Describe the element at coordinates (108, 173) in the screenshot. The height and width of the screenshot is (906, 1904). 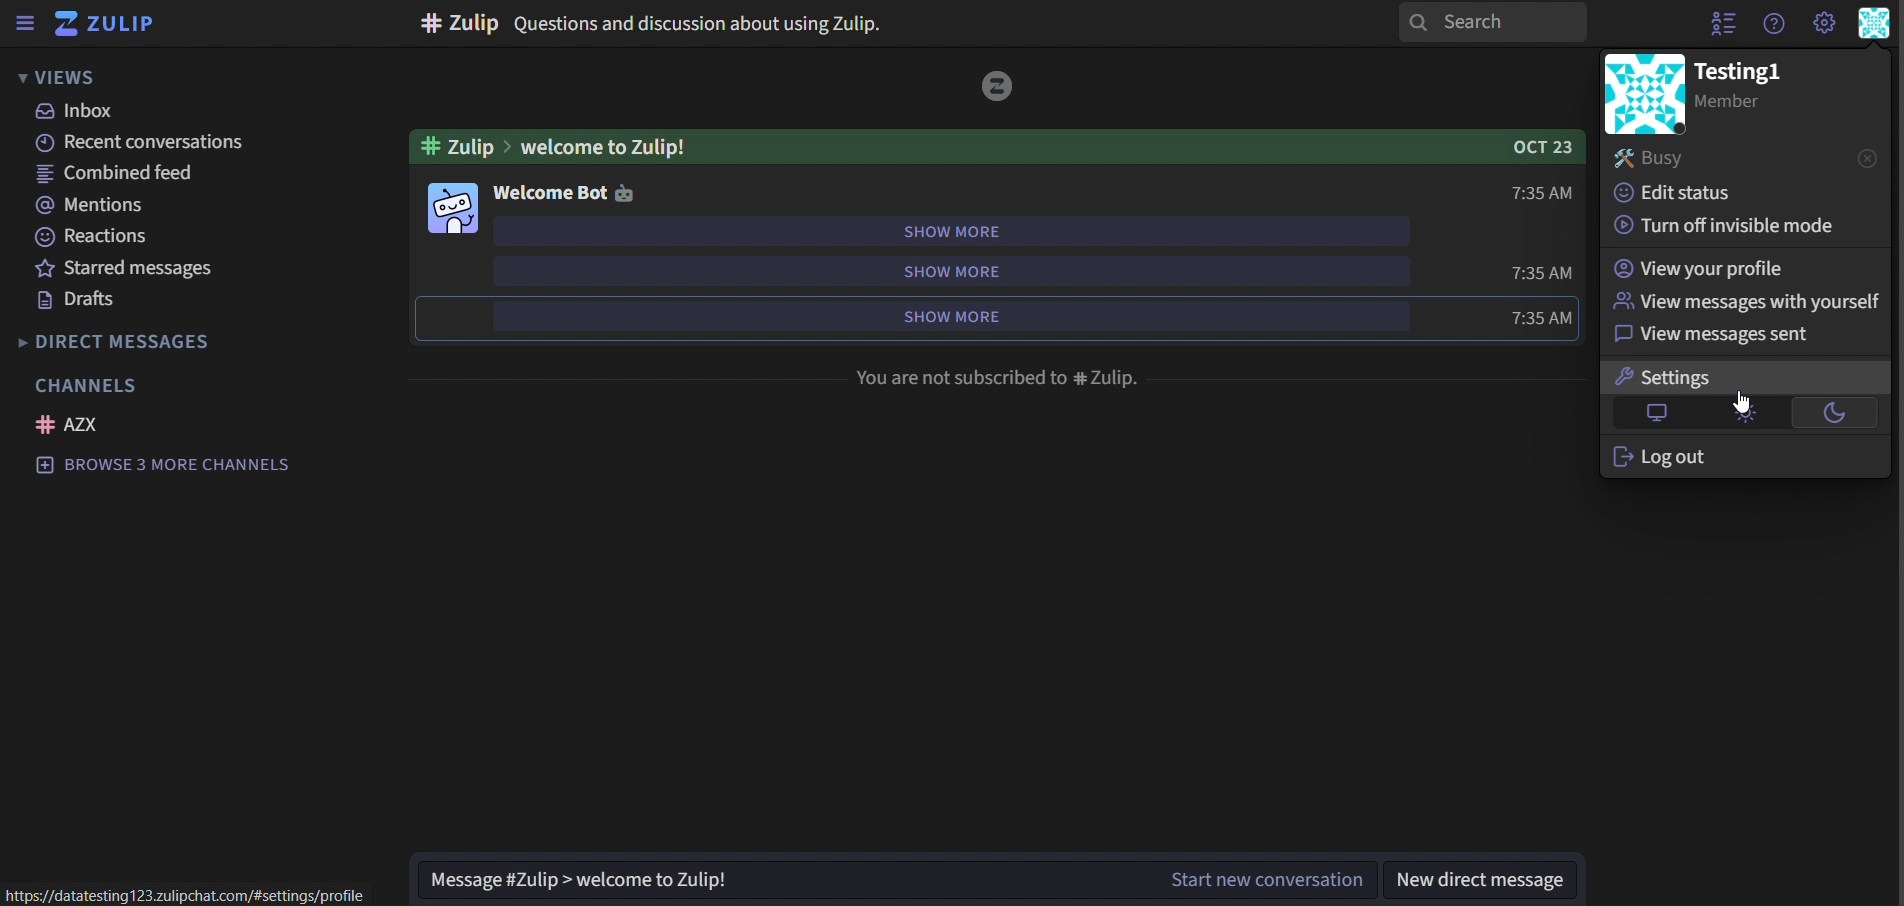
I see `combined feed` at that location.